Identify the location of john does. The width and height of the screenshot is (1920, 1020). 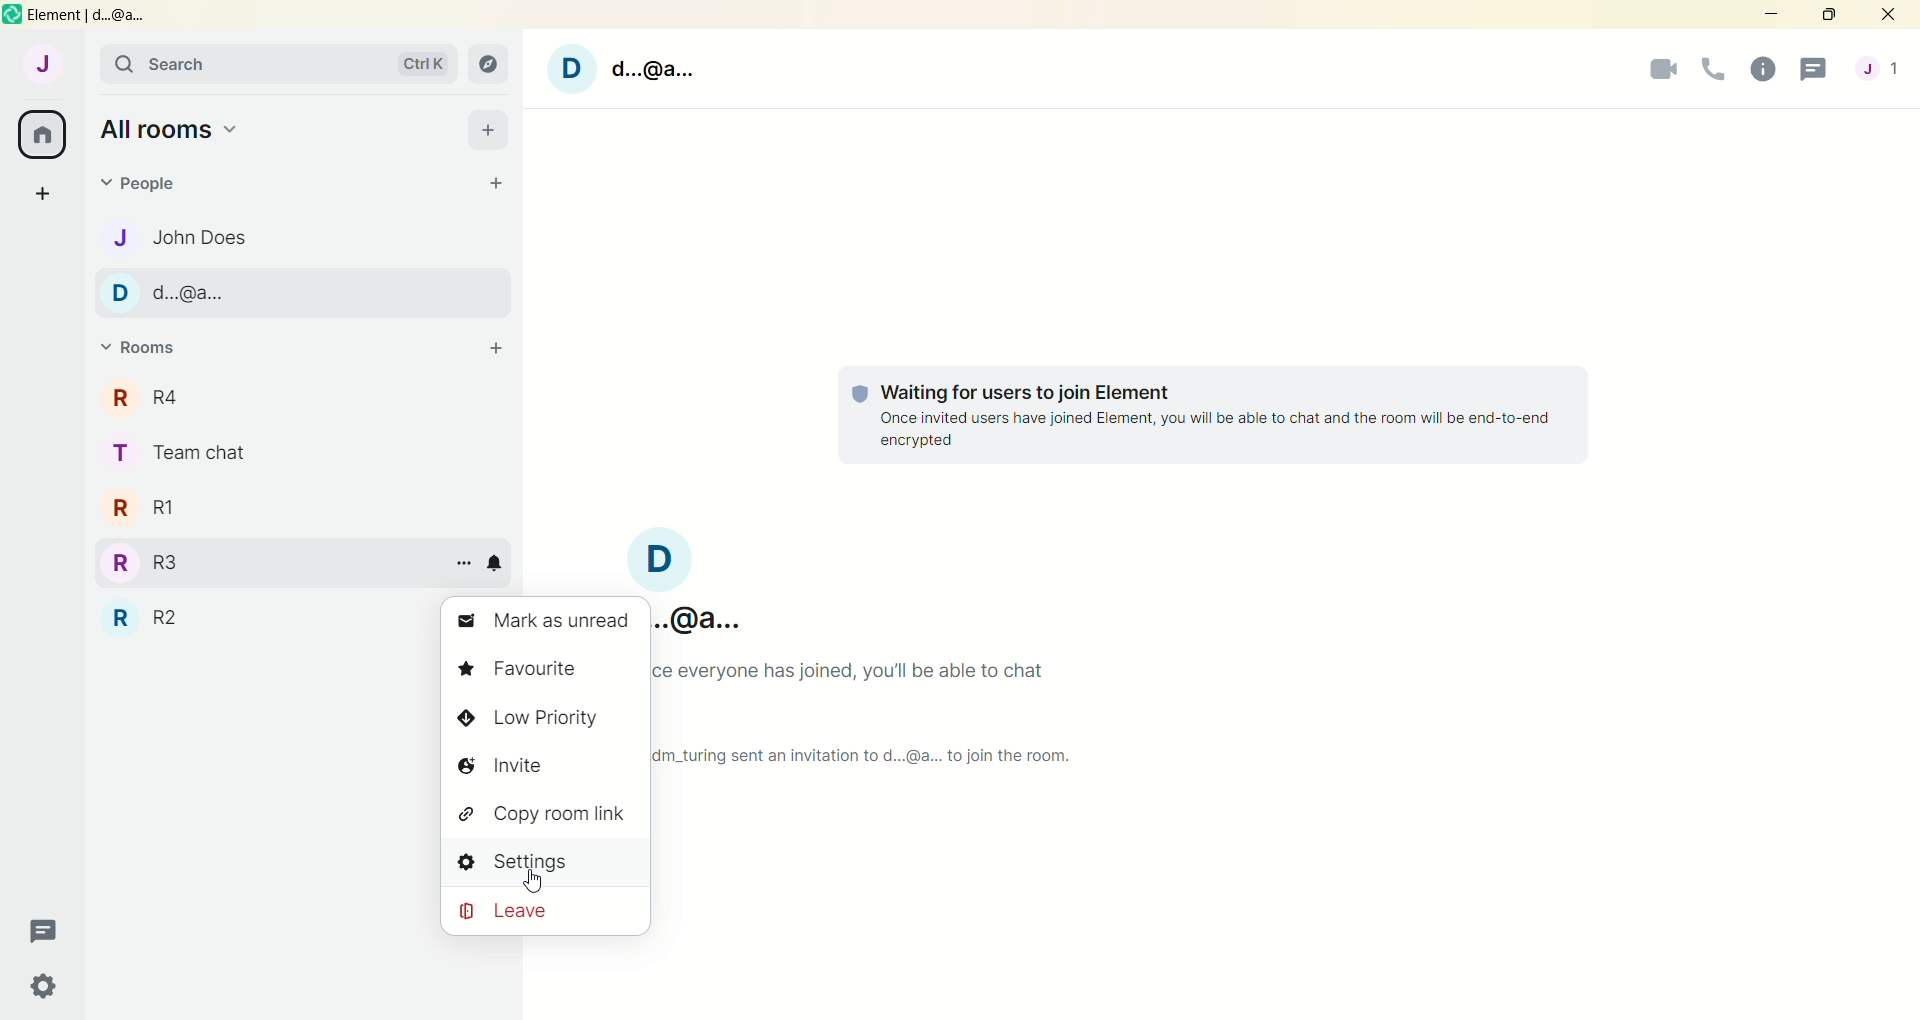
(307, 235).